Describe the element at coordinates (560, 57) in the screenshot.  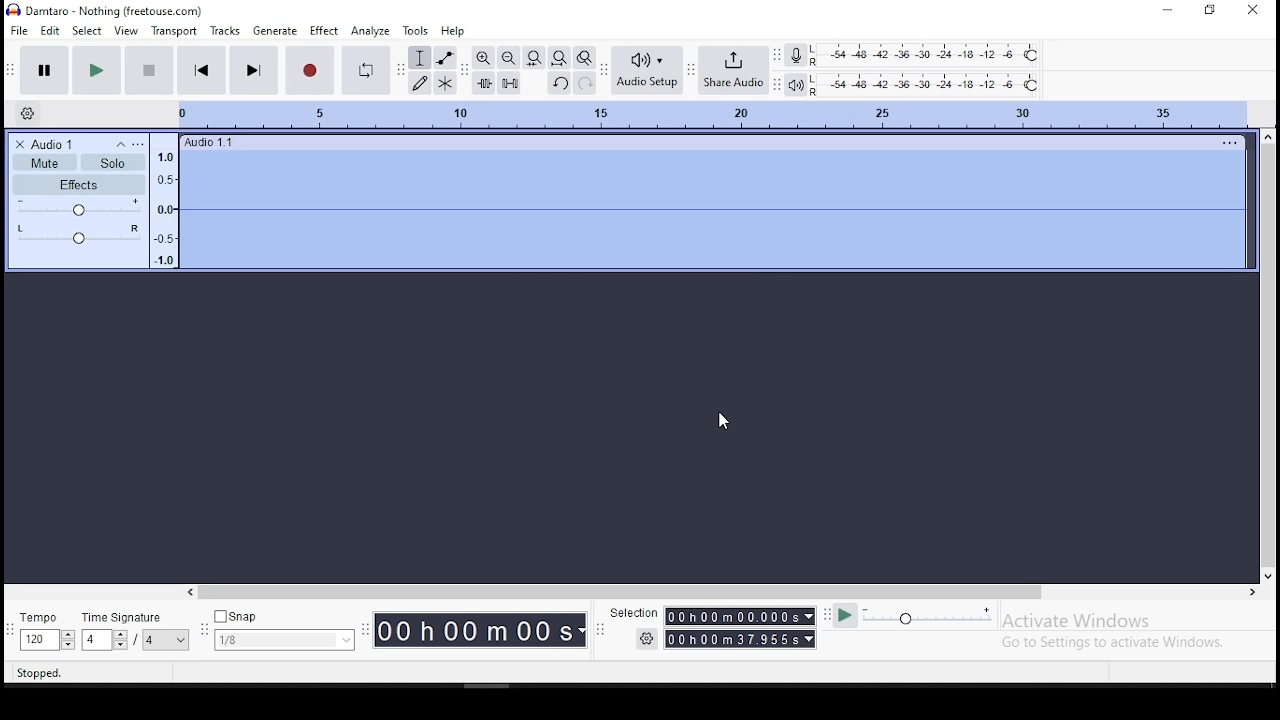
I see `fit project to width` at that location.